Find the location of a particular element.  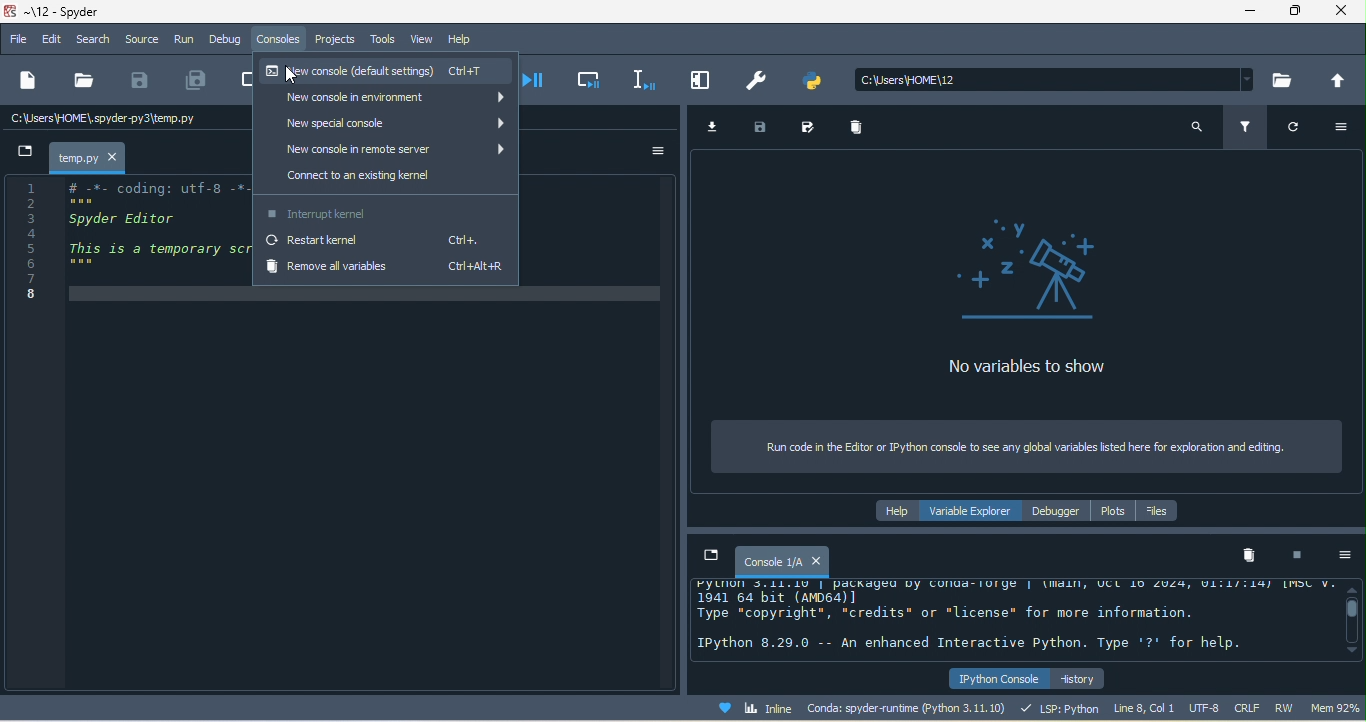

lsp python is located at coordinates (1061, 707).